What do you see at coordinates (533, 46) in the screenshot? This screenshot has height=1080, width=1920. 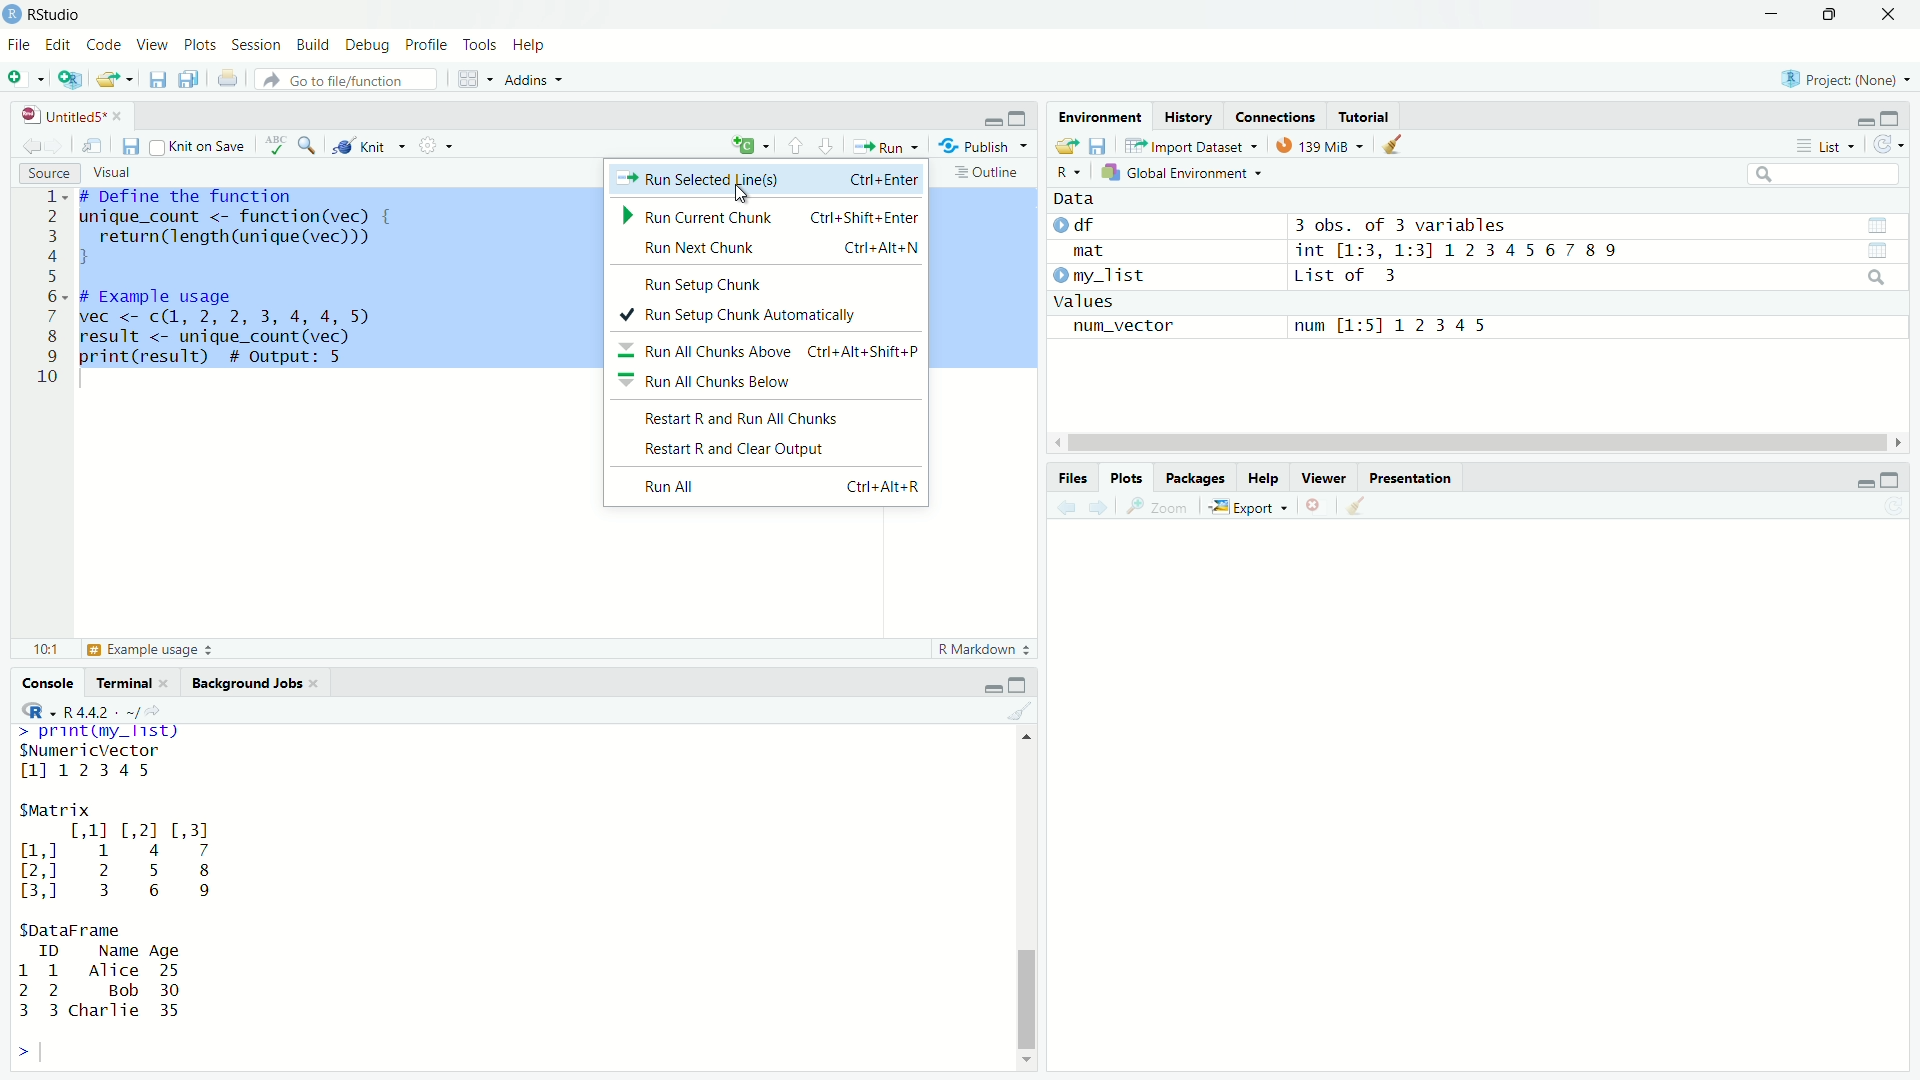 I see `Help` at bounding box center [533, 46].